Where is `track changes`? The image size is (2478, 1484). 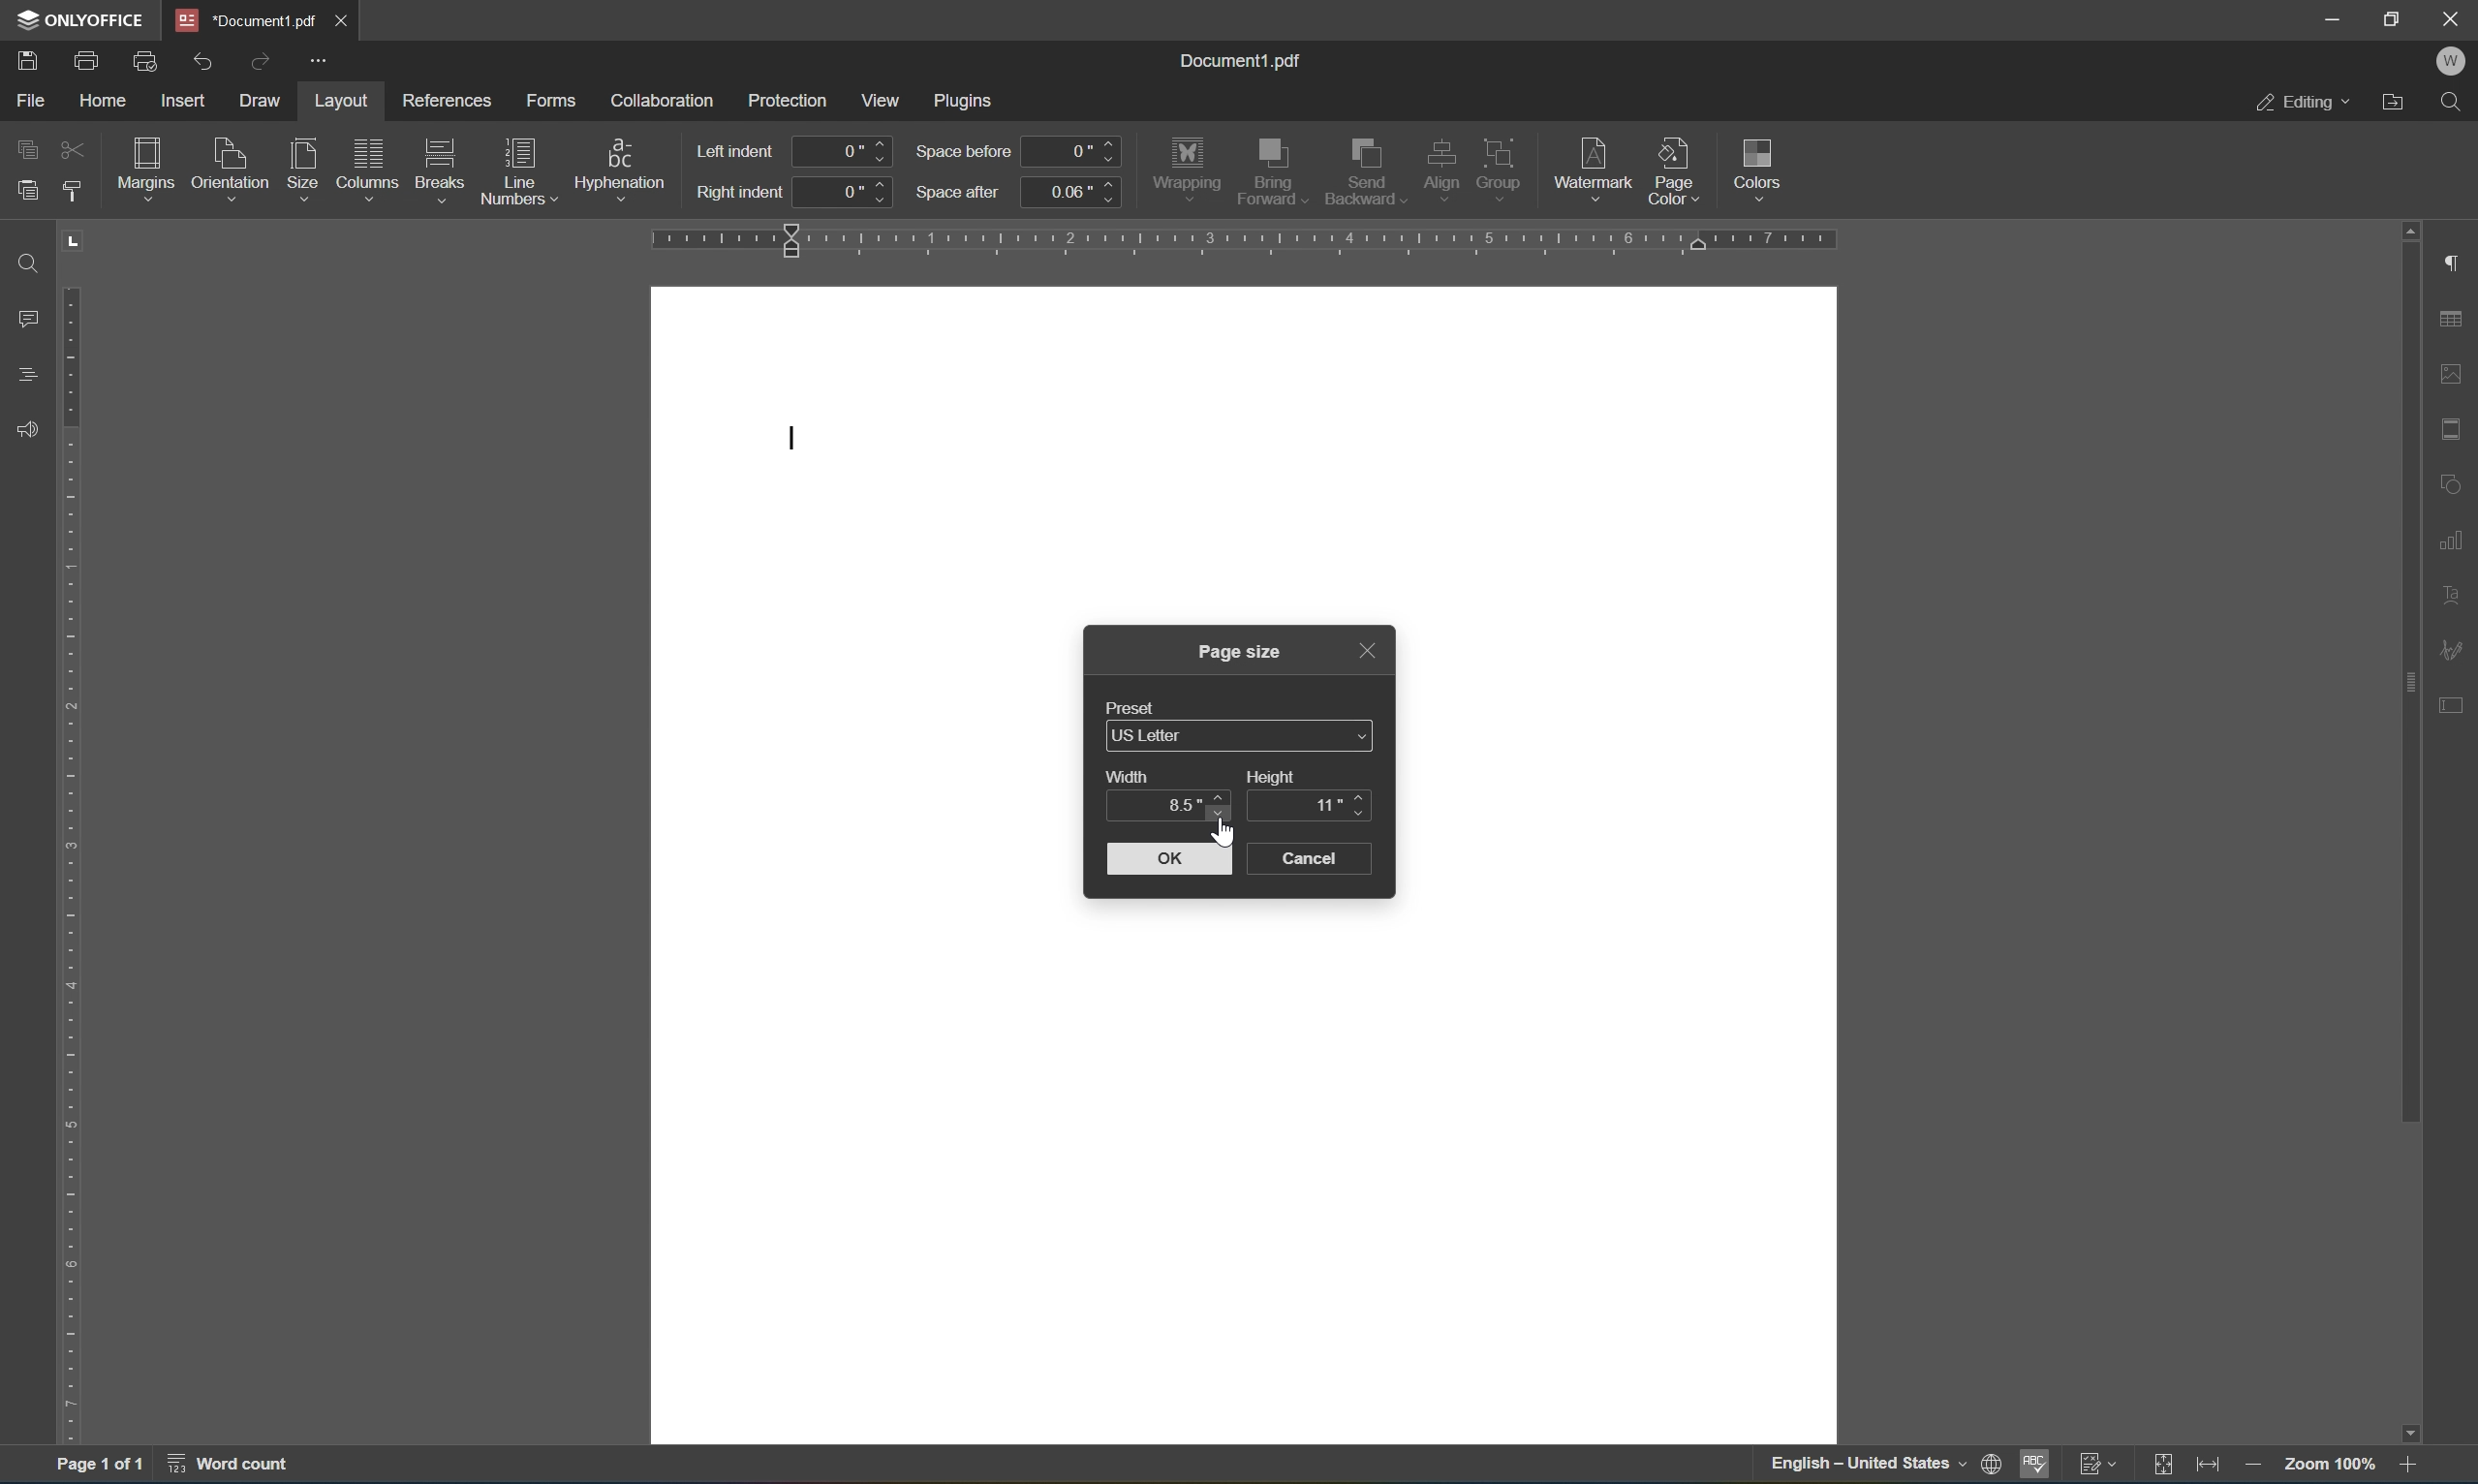 track changes is located at coordinates (2102, 1466).